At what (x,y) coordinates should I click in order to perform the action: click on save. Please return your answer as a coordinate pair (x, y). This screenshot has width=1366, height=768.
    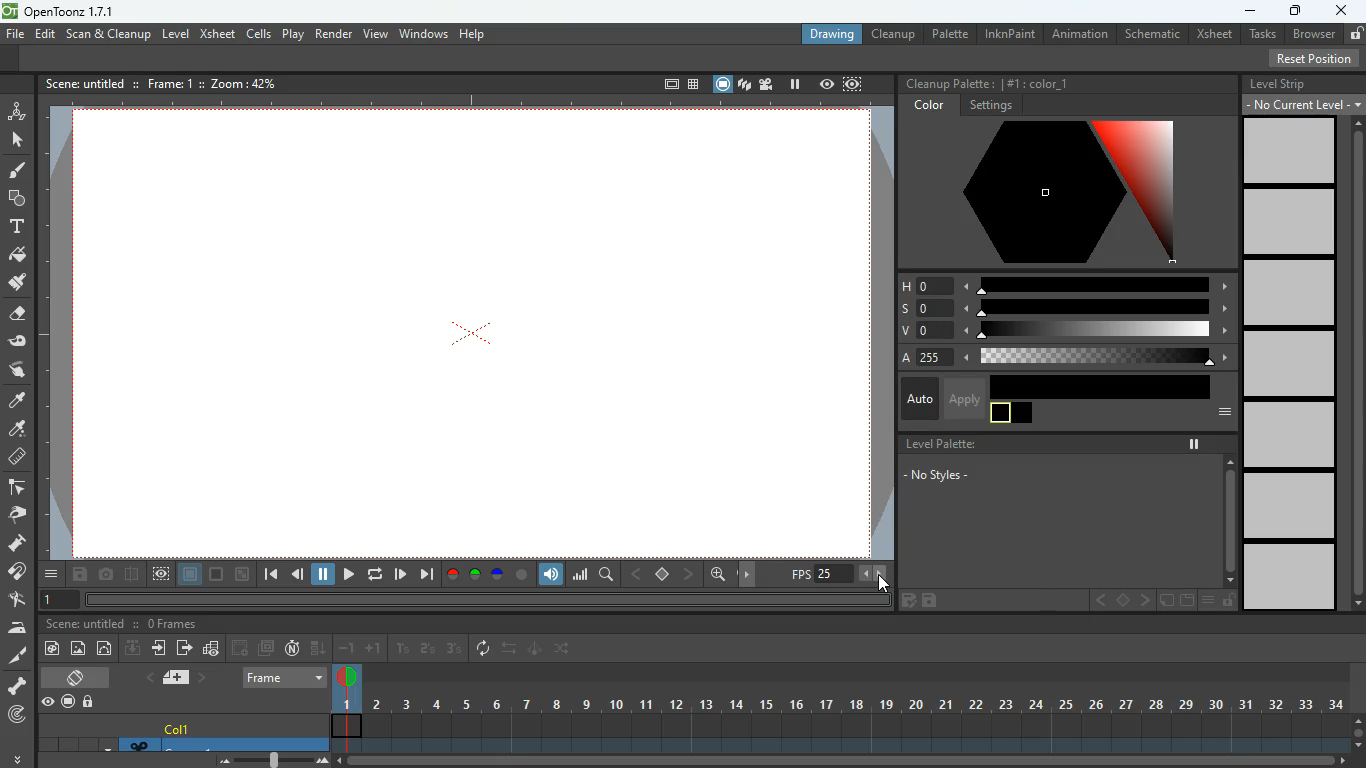
    Looking at the image, I should click on (79, 575).